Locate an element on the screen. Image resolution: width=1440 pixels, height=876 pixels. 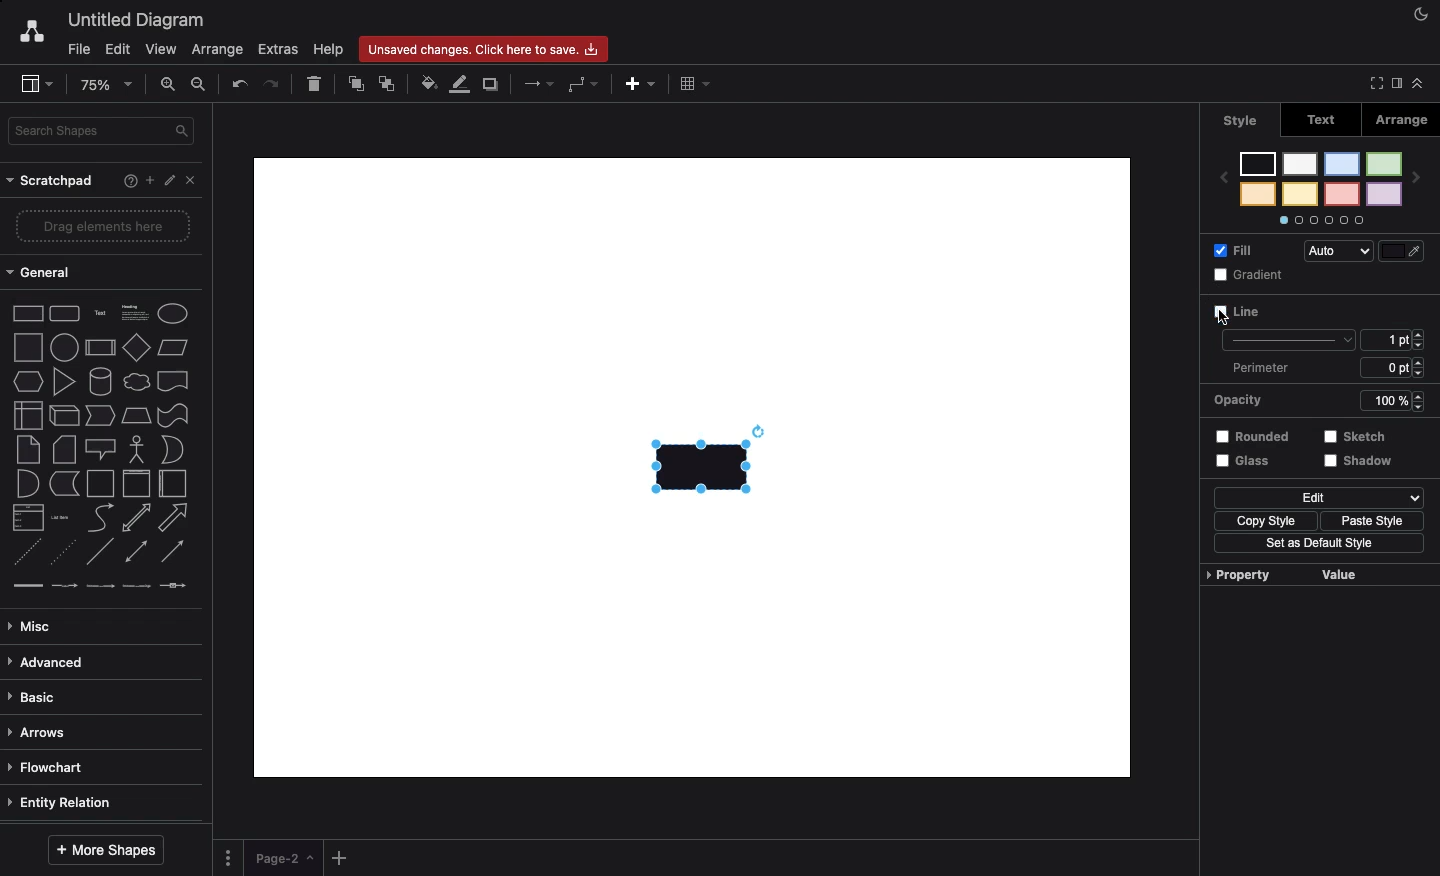
note is located at coordinates (29, 449).